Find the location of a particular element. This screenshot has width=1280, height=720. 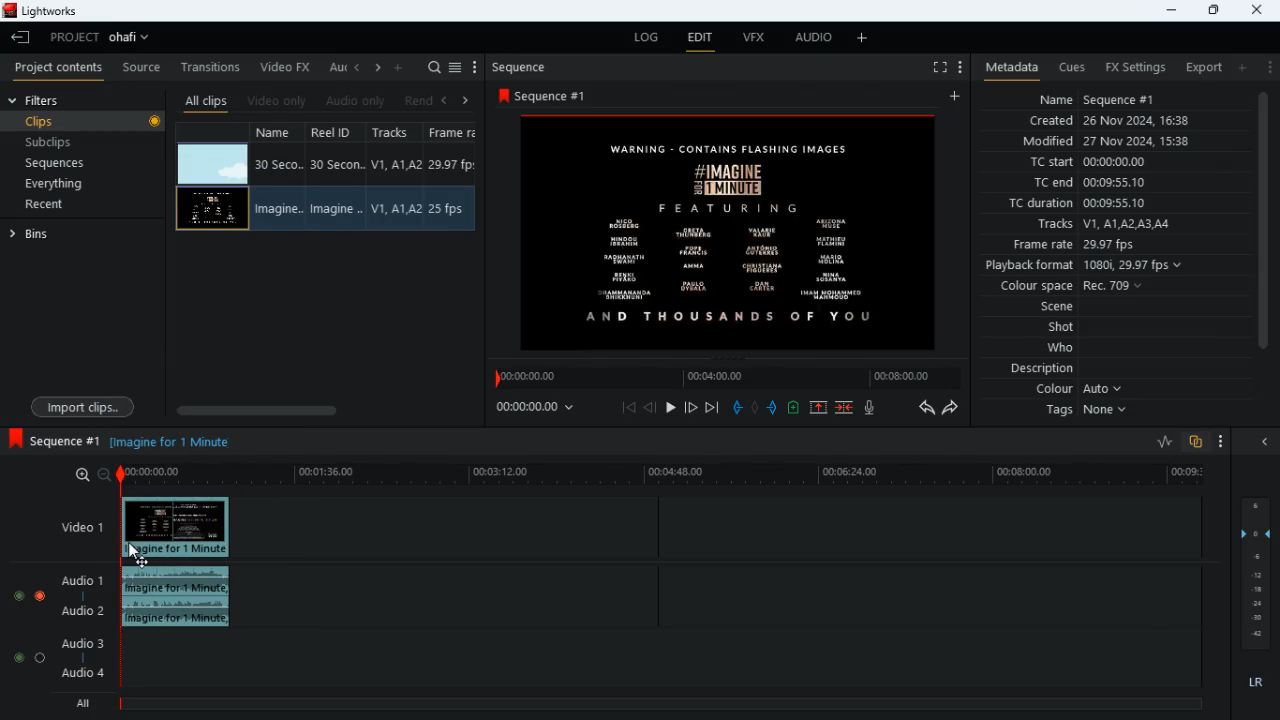

Audio 4 is located at coordinates (82, 674).